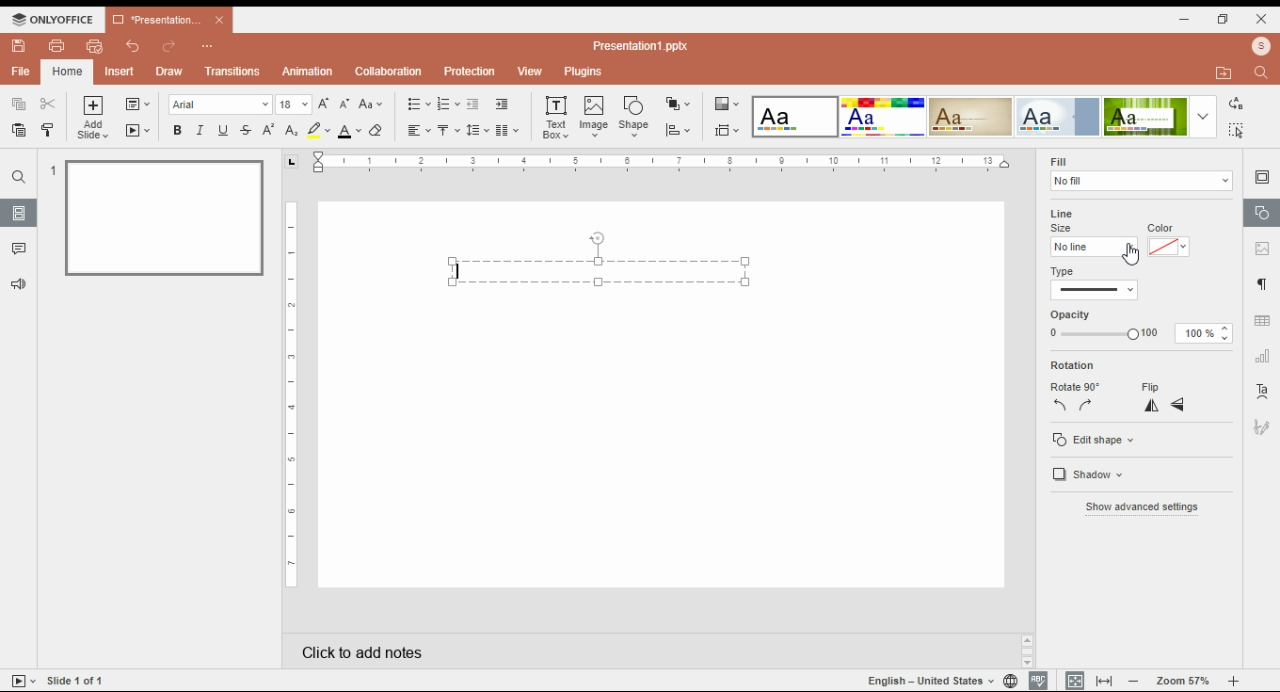 This screenshot has width=1280, height=692. What do you see at coordinates (20, 46) in the screenshot?
I see `save` at bounding box center [20, 46].